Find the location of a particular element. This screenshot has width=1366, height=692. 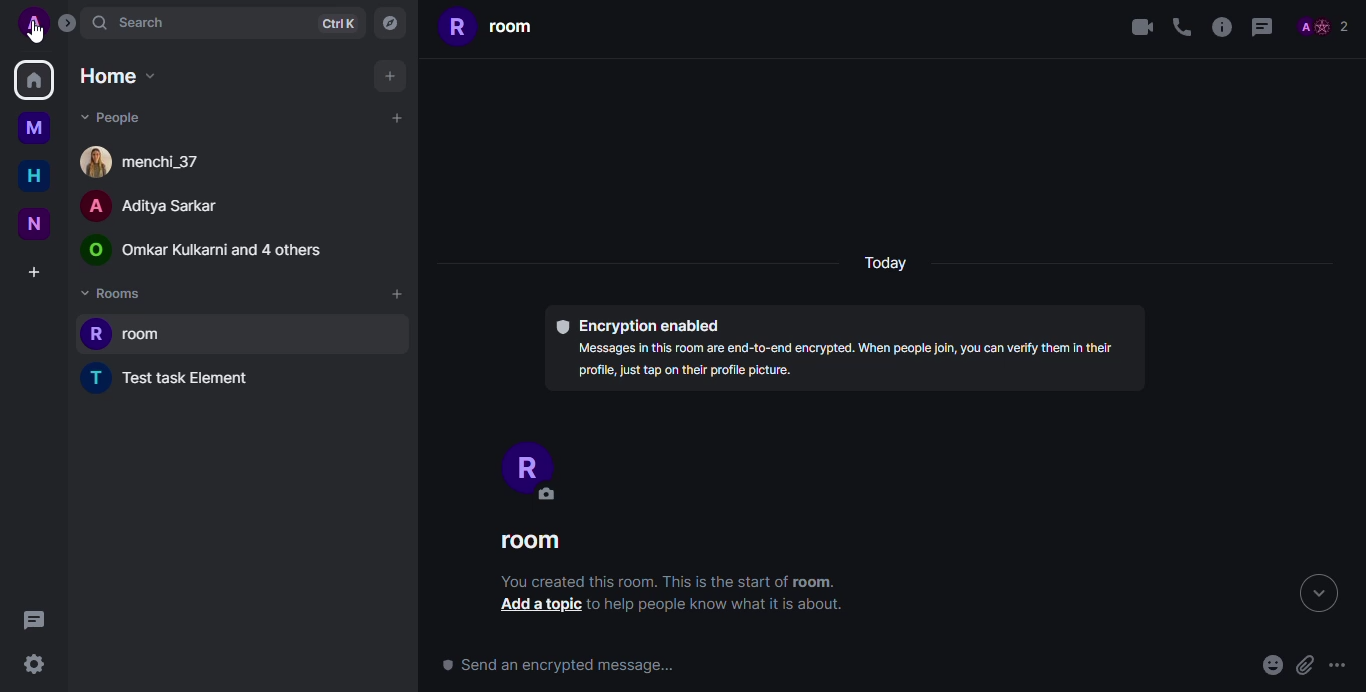

people is located at coordinates (1323, 25).